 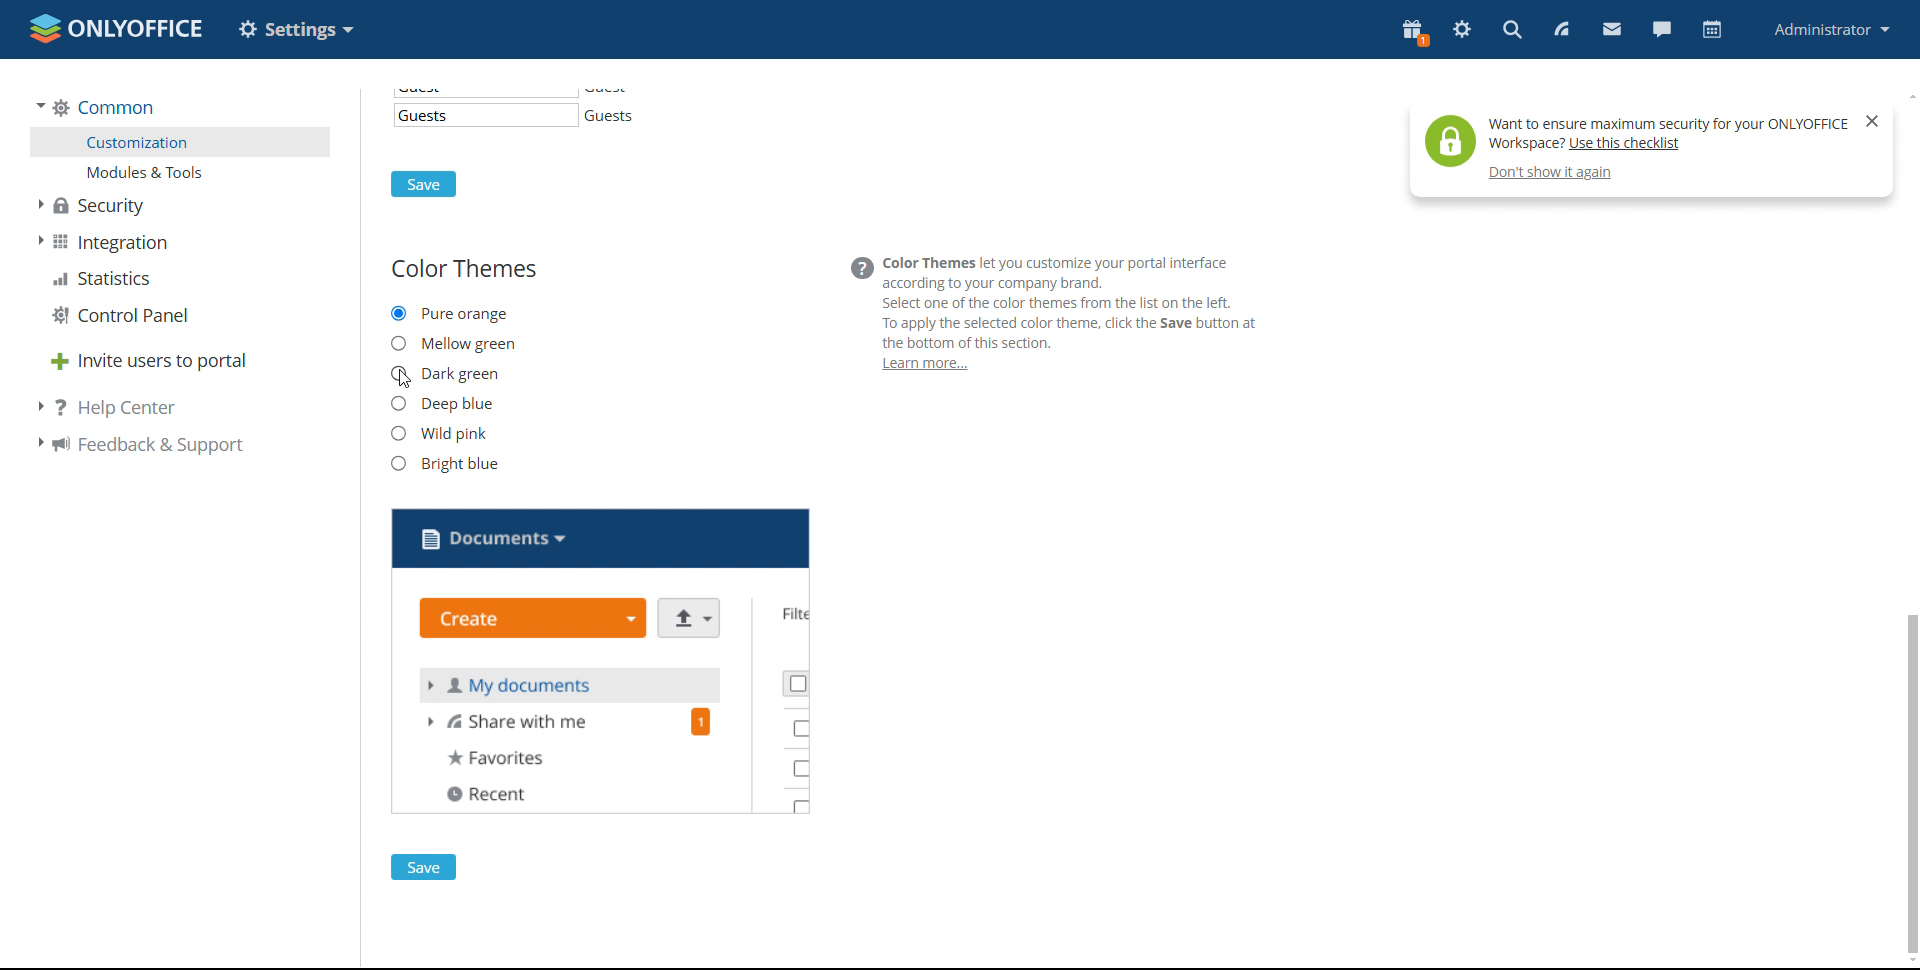 I want to click on modules and tools, so click(x=182, y=172).